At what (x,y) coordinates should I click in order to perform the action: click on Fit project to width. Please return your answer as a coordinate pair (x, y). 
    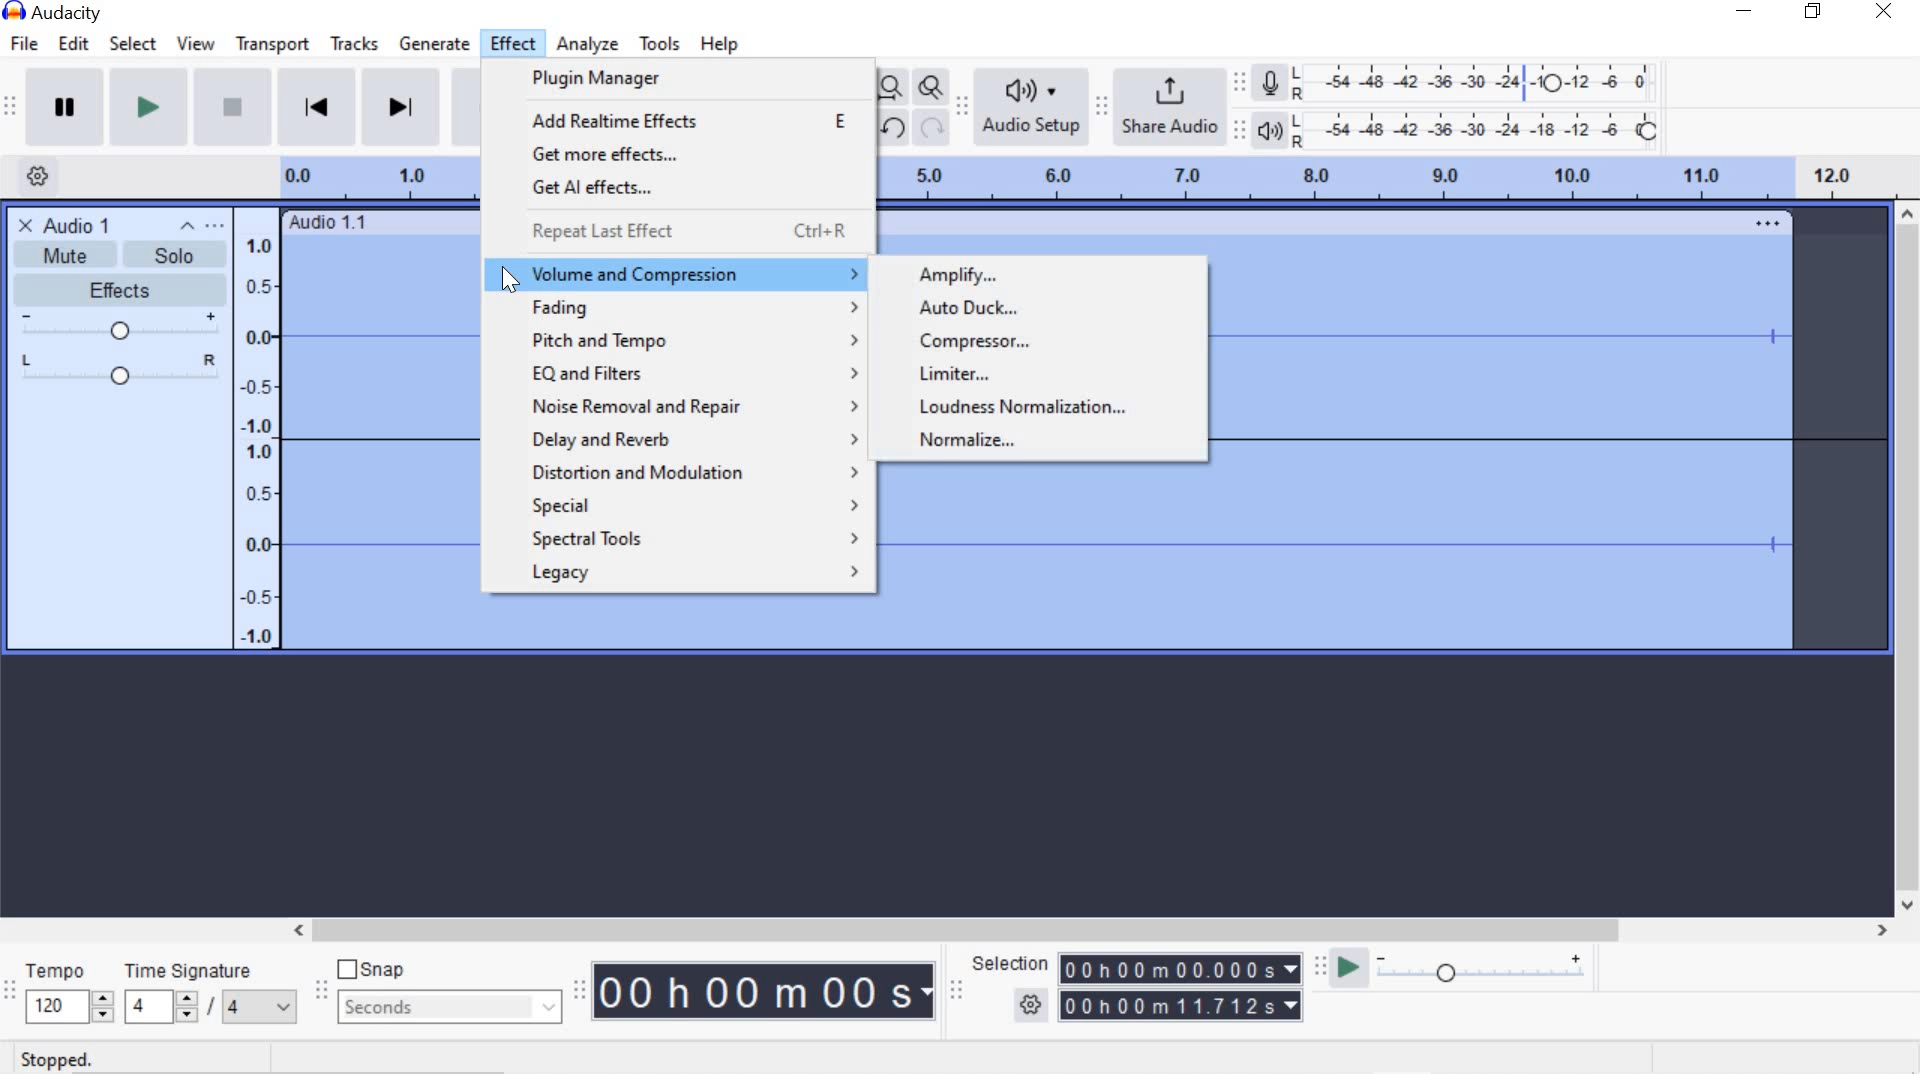
    Looking at the image, I should click on (892, 89).